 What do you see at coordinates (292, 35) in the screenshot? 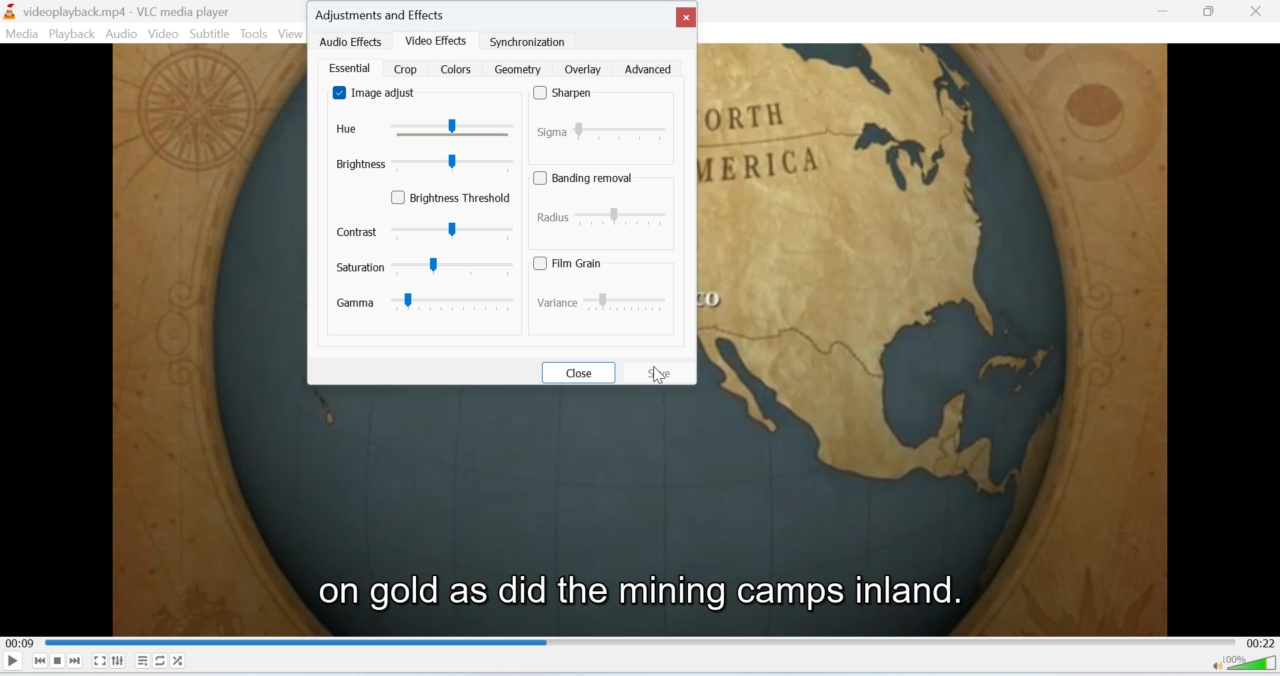
I see `View` at bounding box center [292, 35].